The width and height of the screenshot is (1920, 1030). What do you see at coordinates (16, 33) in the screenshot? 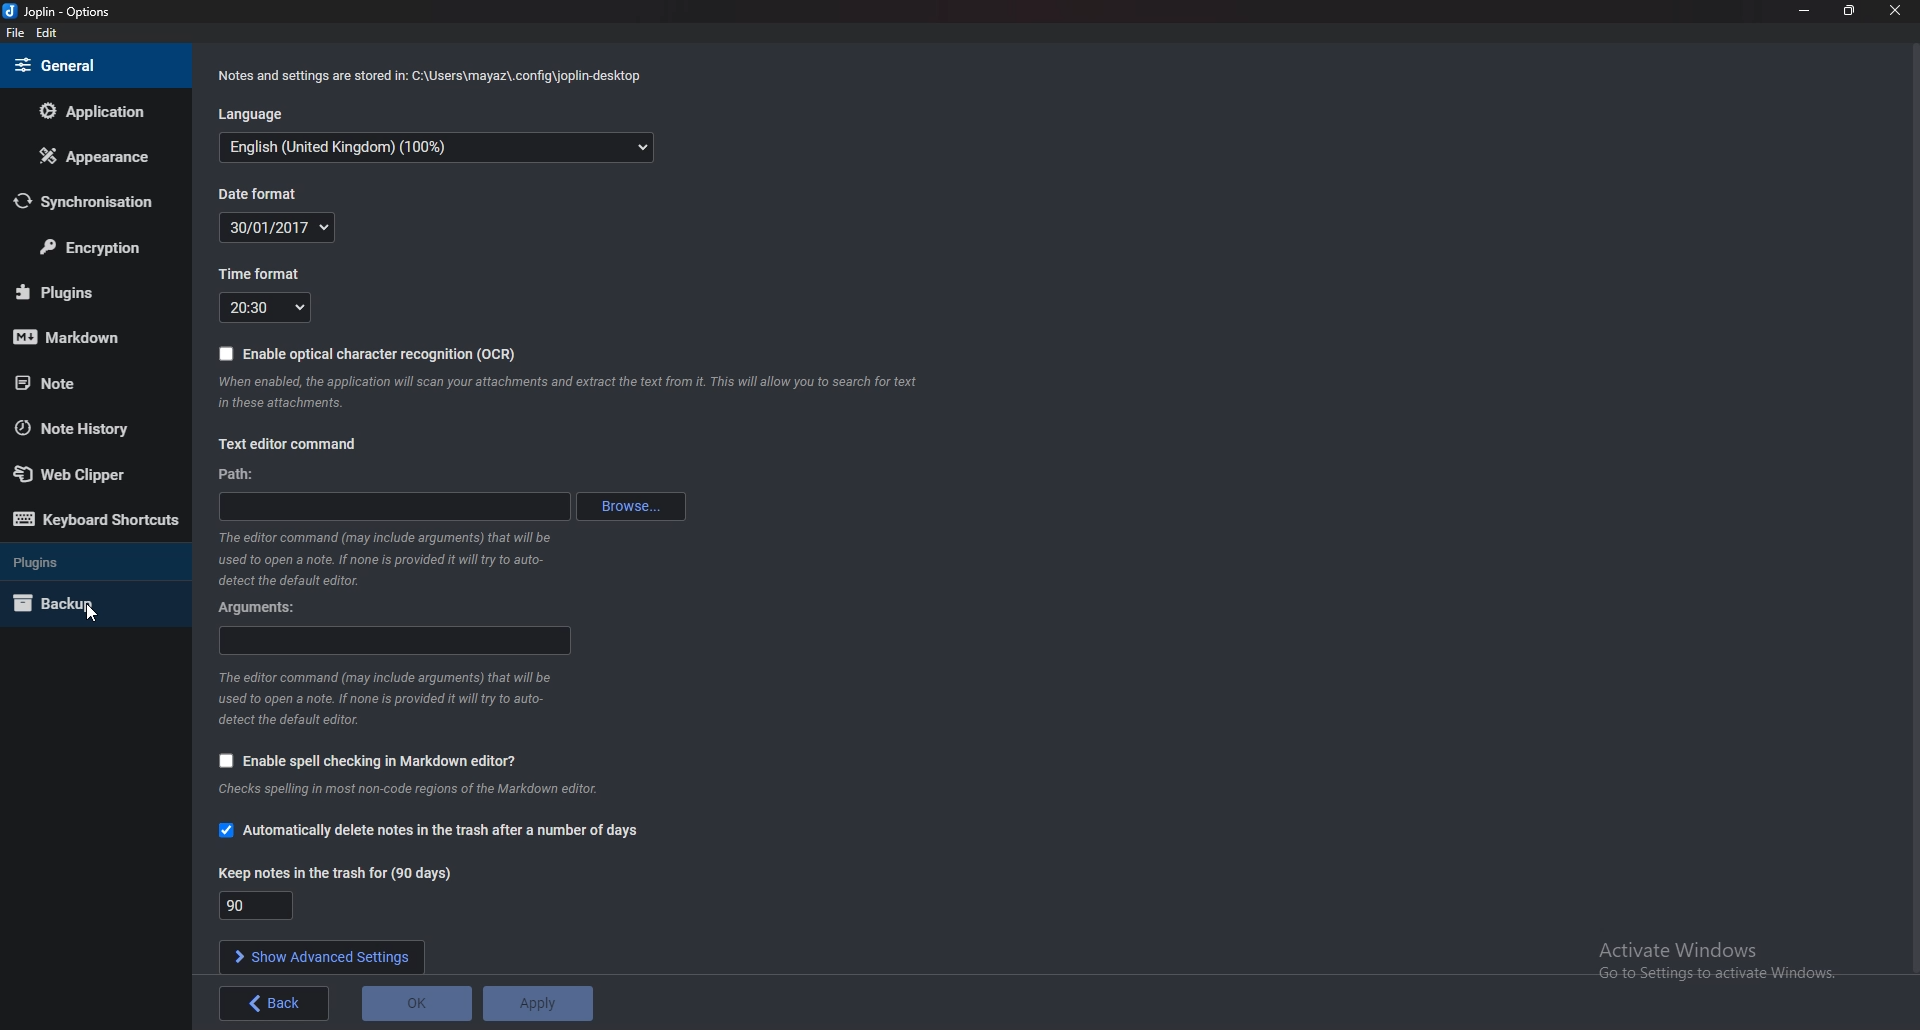
I see `file` at bounding box center [16, 33].